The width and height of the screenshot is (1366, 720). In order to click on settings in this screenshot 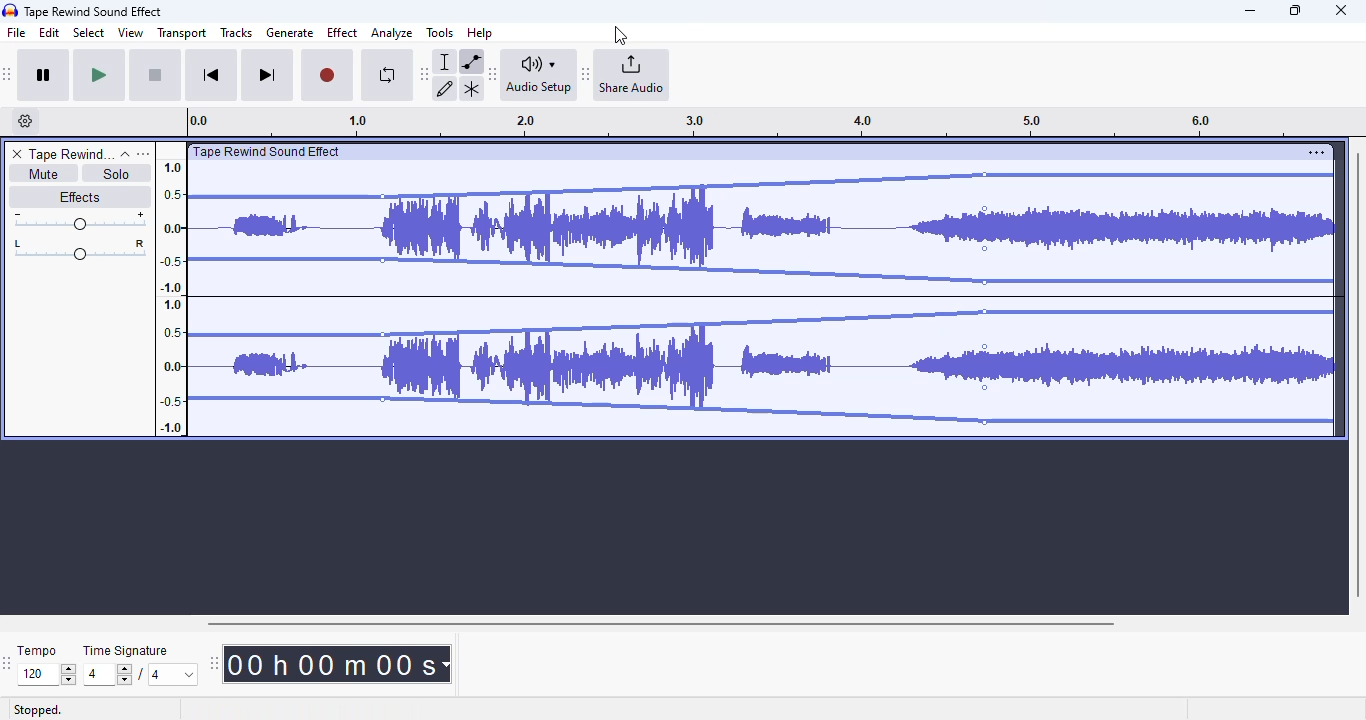, I will do `click(1316, 152)`.